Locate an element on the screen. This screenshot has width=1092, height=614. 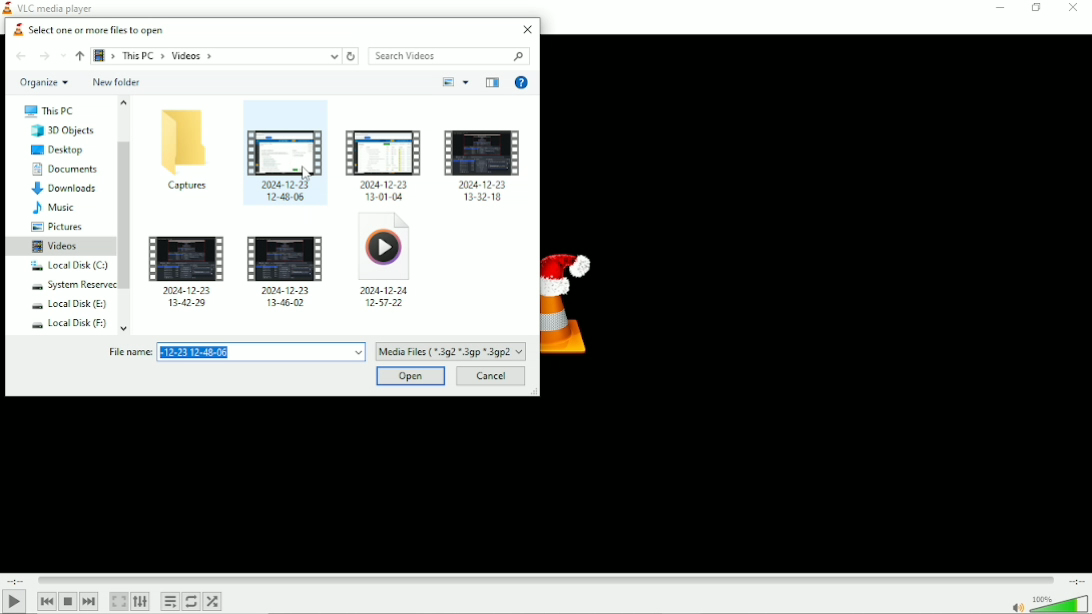
Title is located at coordinates (50, 7).